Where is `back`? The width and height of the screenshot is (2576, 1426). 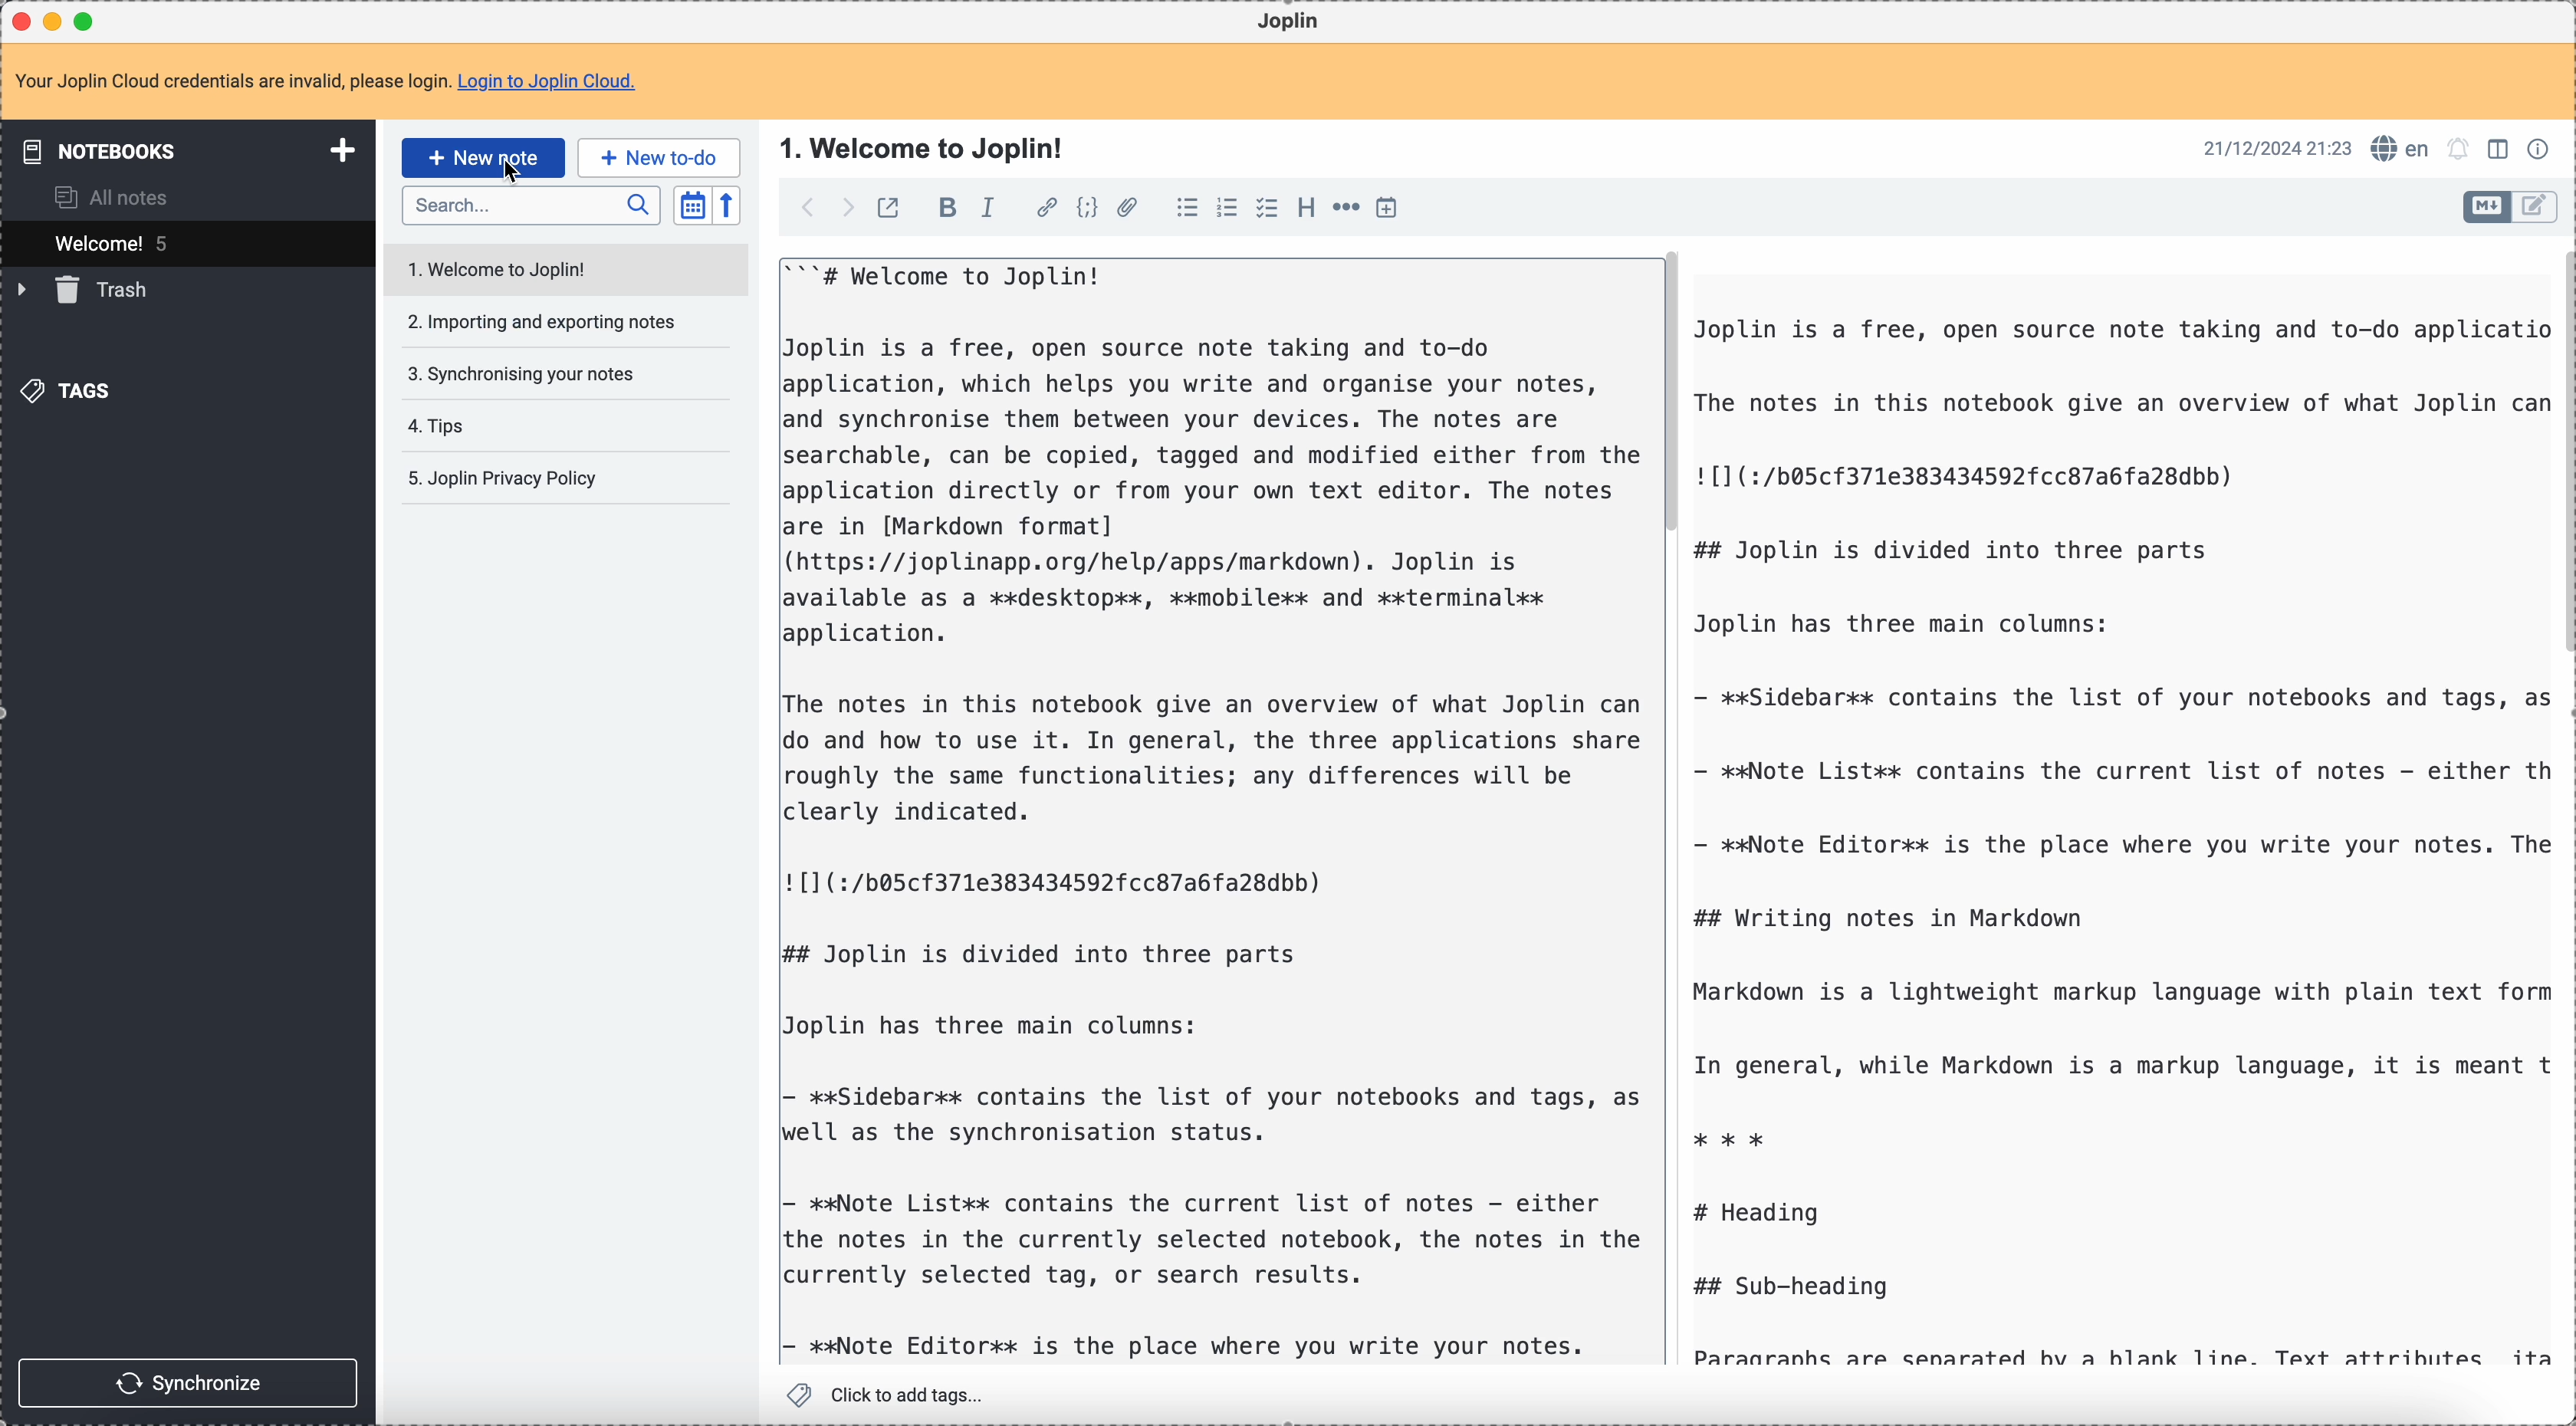 back is located at coordinates (807, 207).